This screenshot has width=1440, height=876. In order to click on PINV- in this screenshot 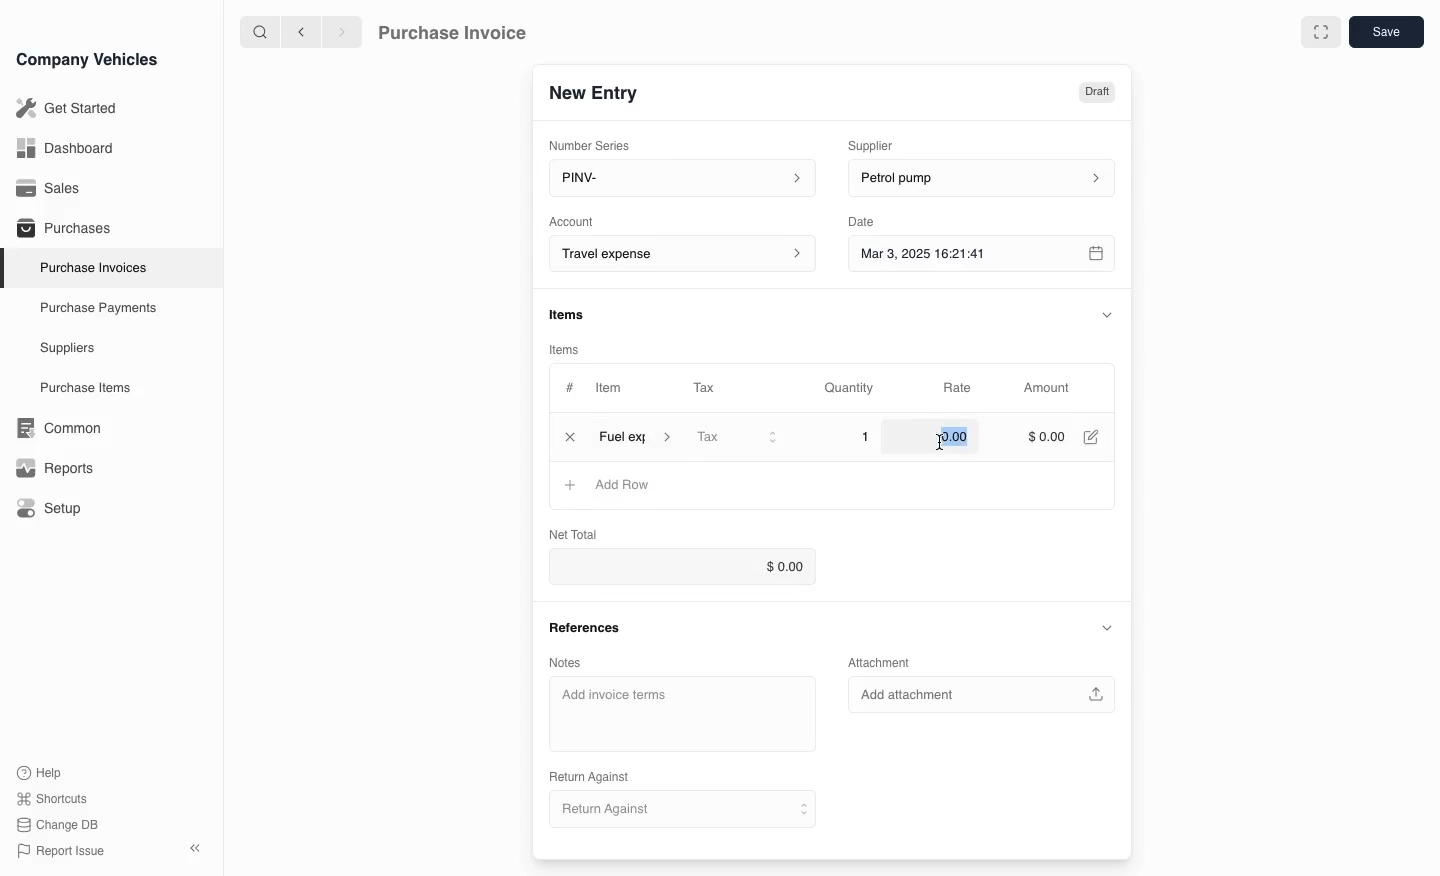, I will do `click(676, 180)`.